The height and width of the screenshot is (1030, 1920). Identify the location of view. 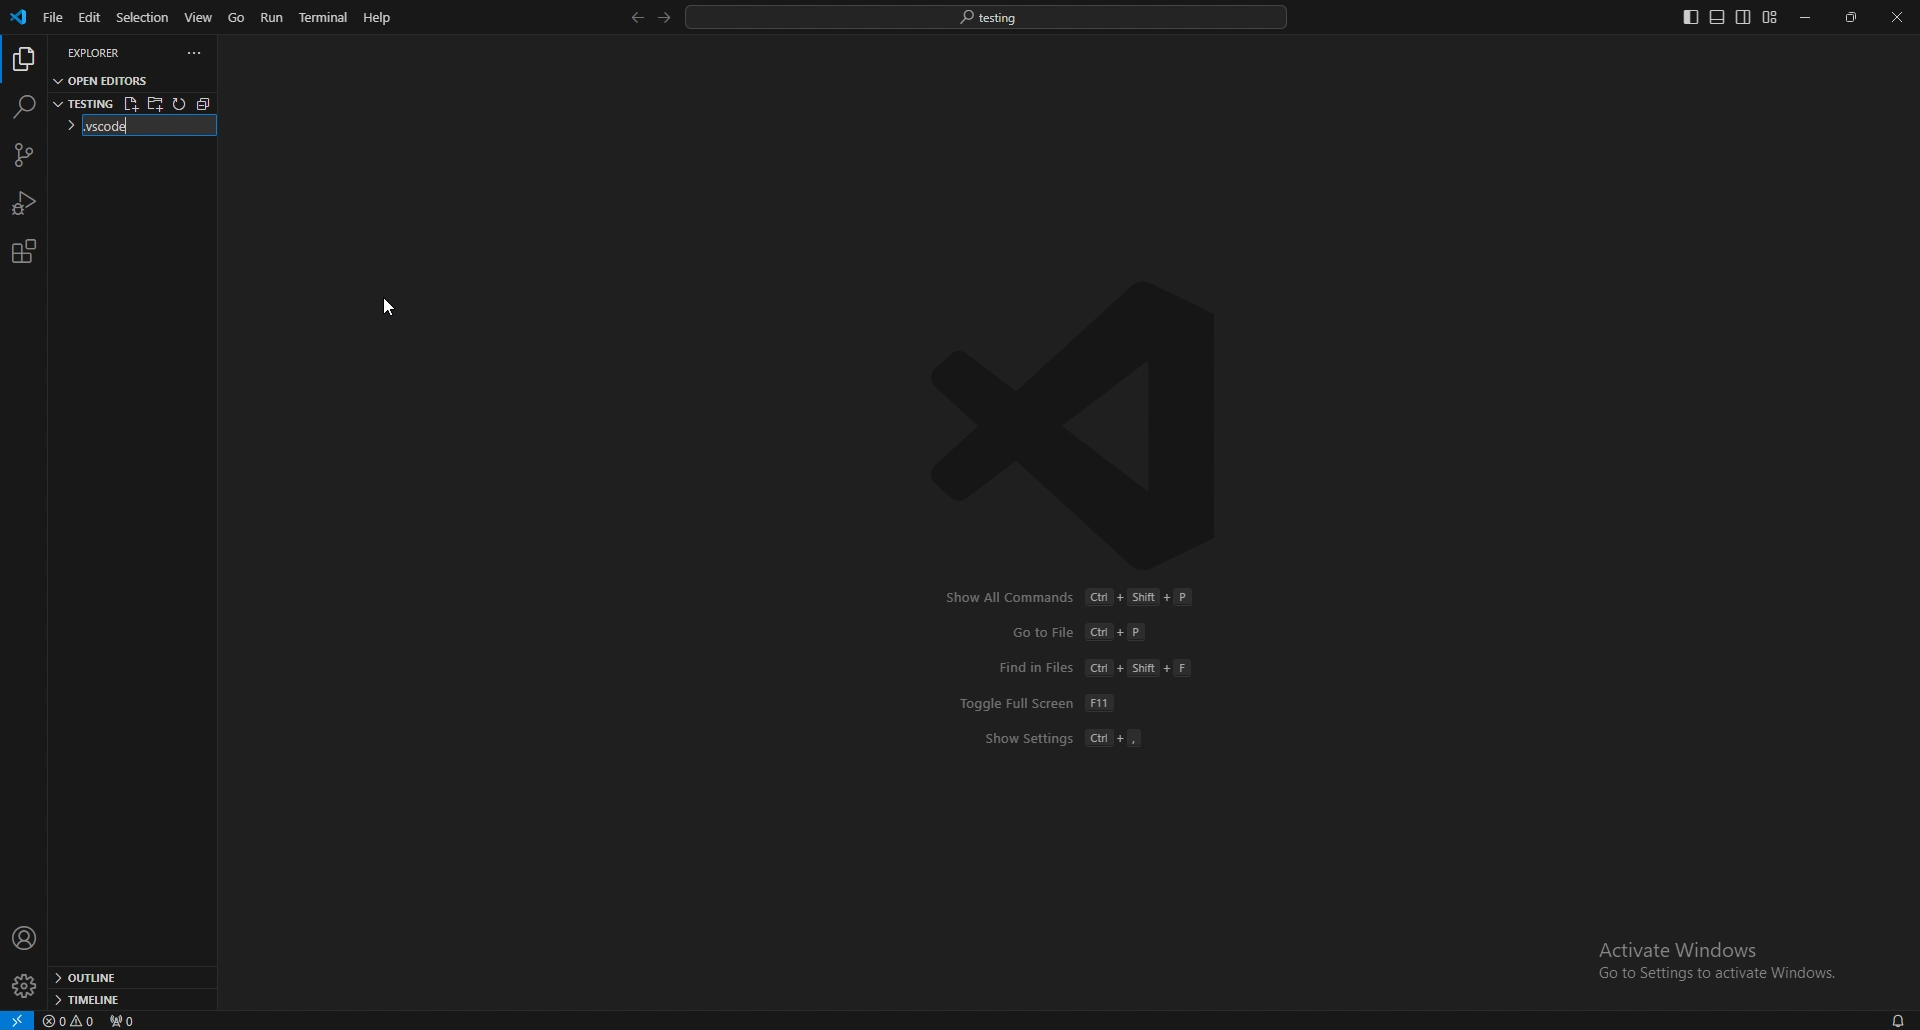
(200, 16).